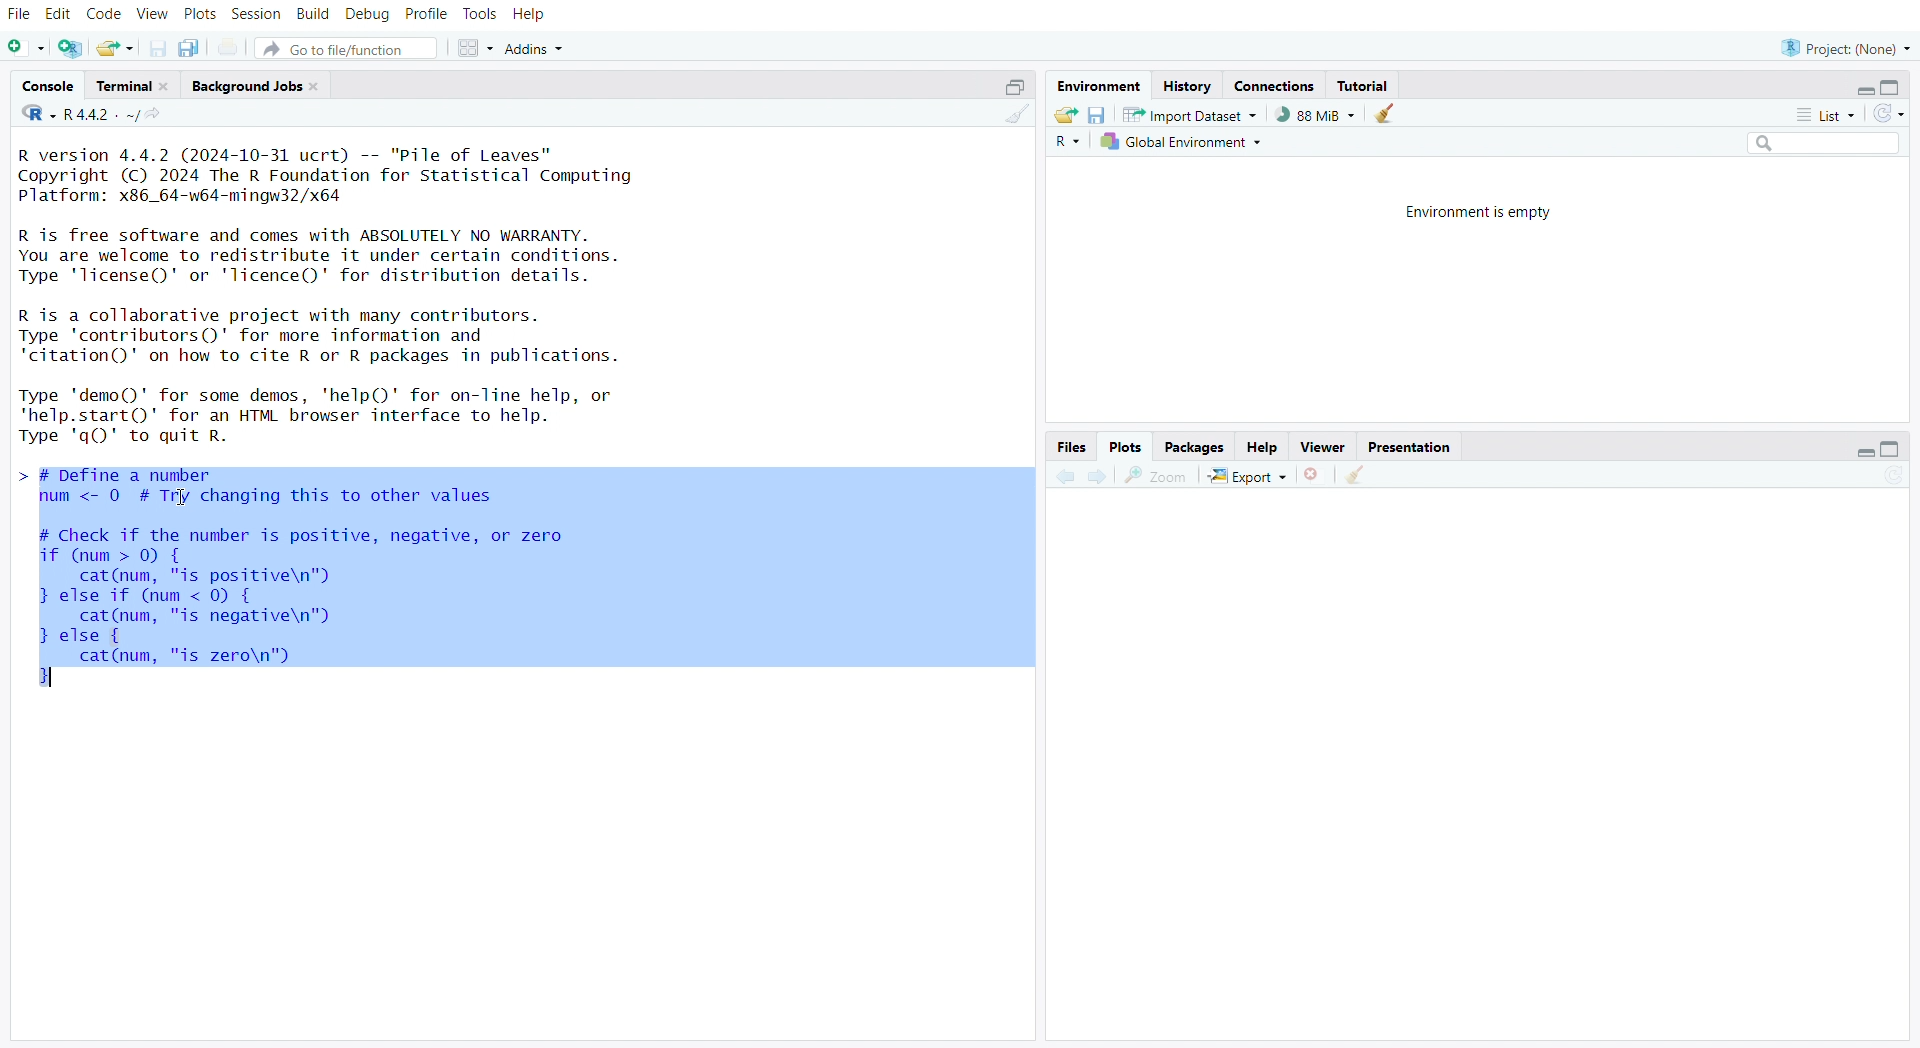 This screenshot has height=1048, width=1920. I want to click on debug, so click(367, 16).